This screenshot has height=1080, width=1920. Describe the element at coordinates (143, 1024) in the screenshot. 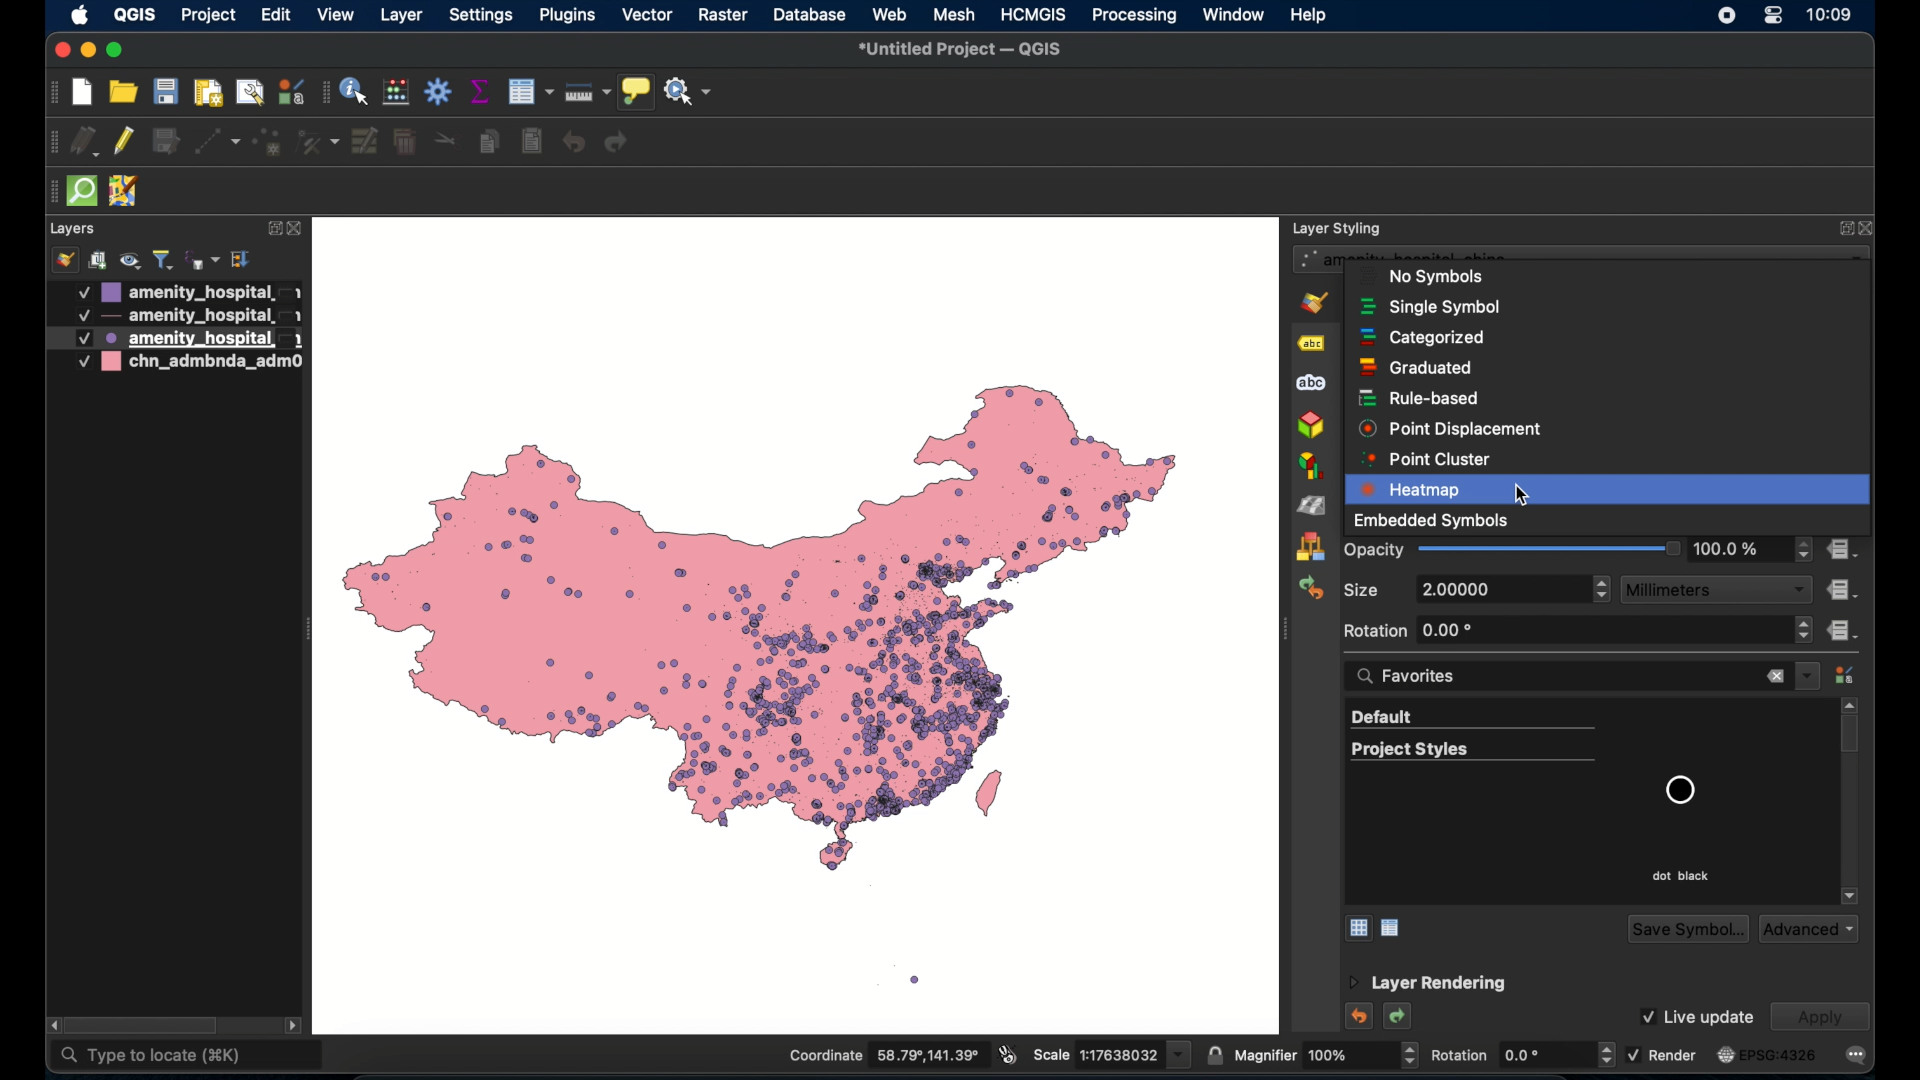

I see `` at that location.